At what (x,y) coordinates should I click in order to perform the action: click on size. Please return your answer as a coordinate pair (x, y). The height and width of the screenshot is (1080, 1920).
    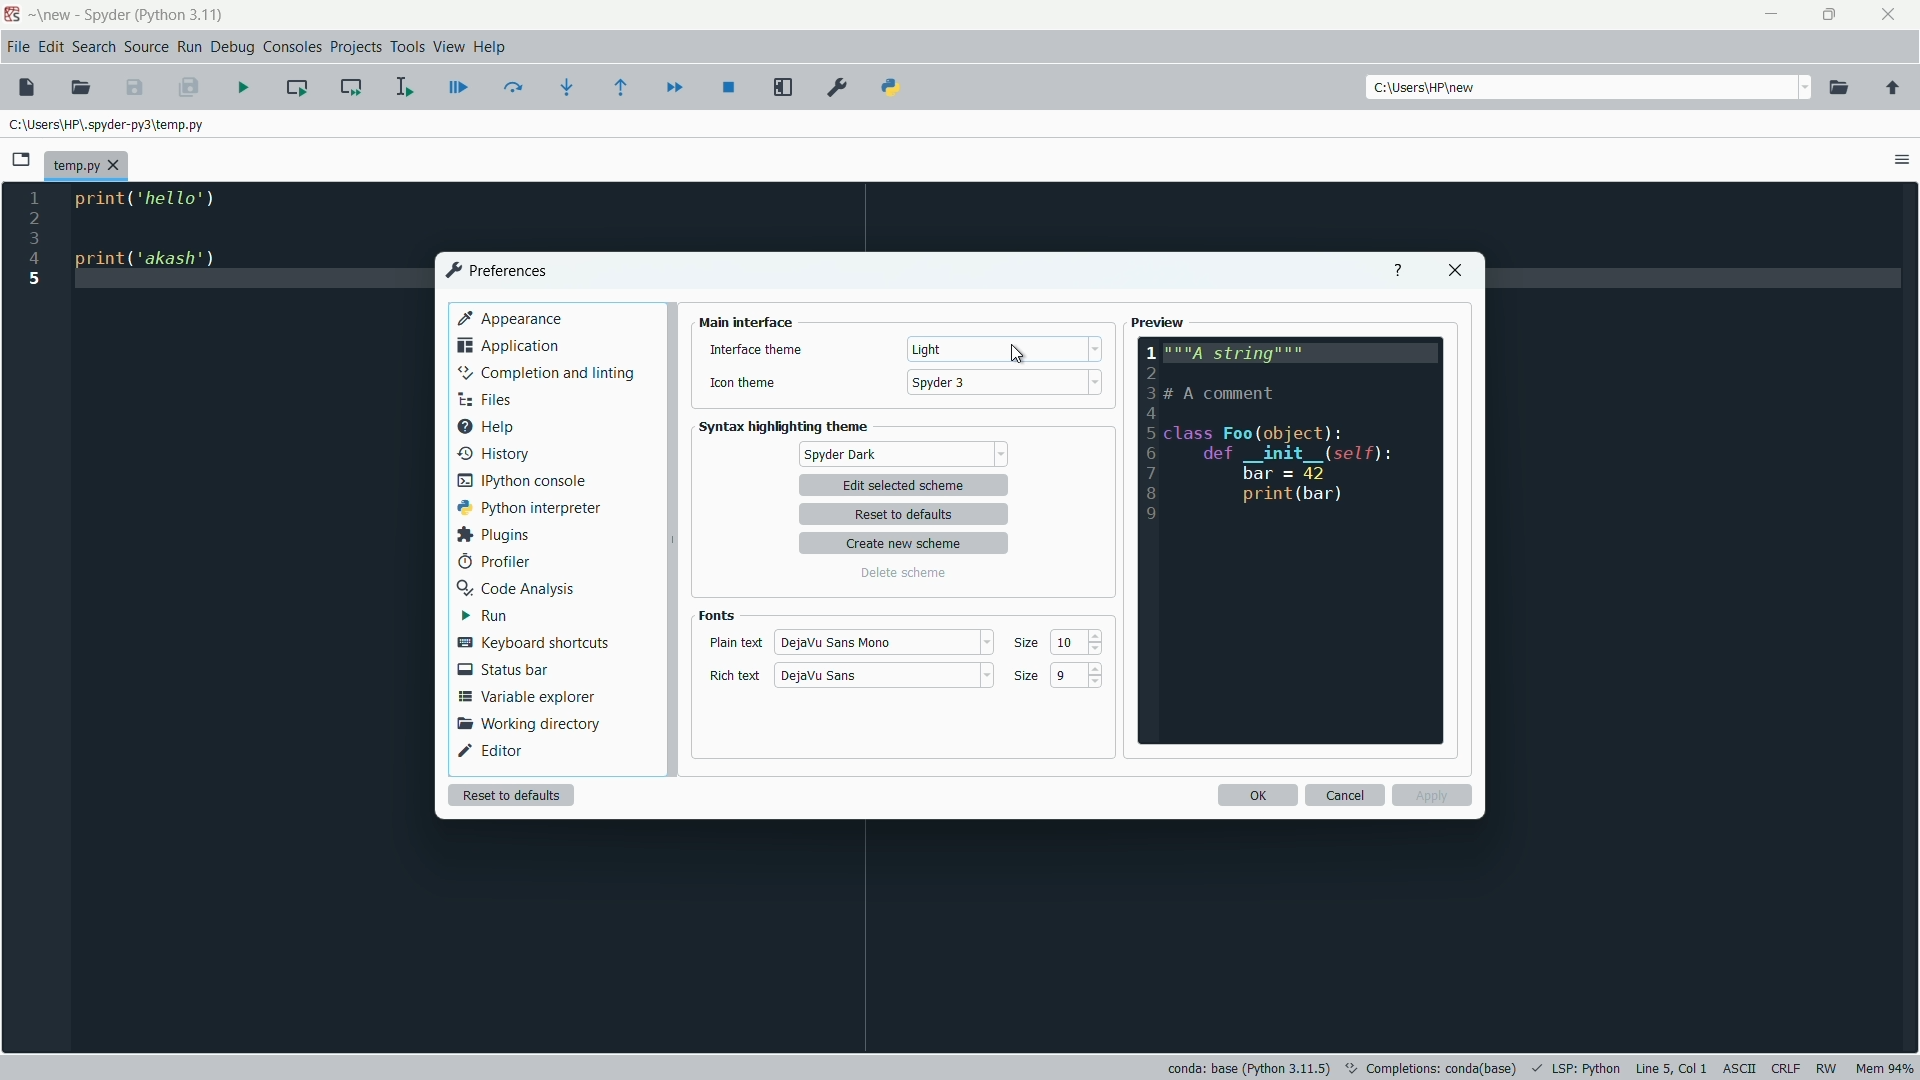
    Looking at the image, I should click on (1029, 645).